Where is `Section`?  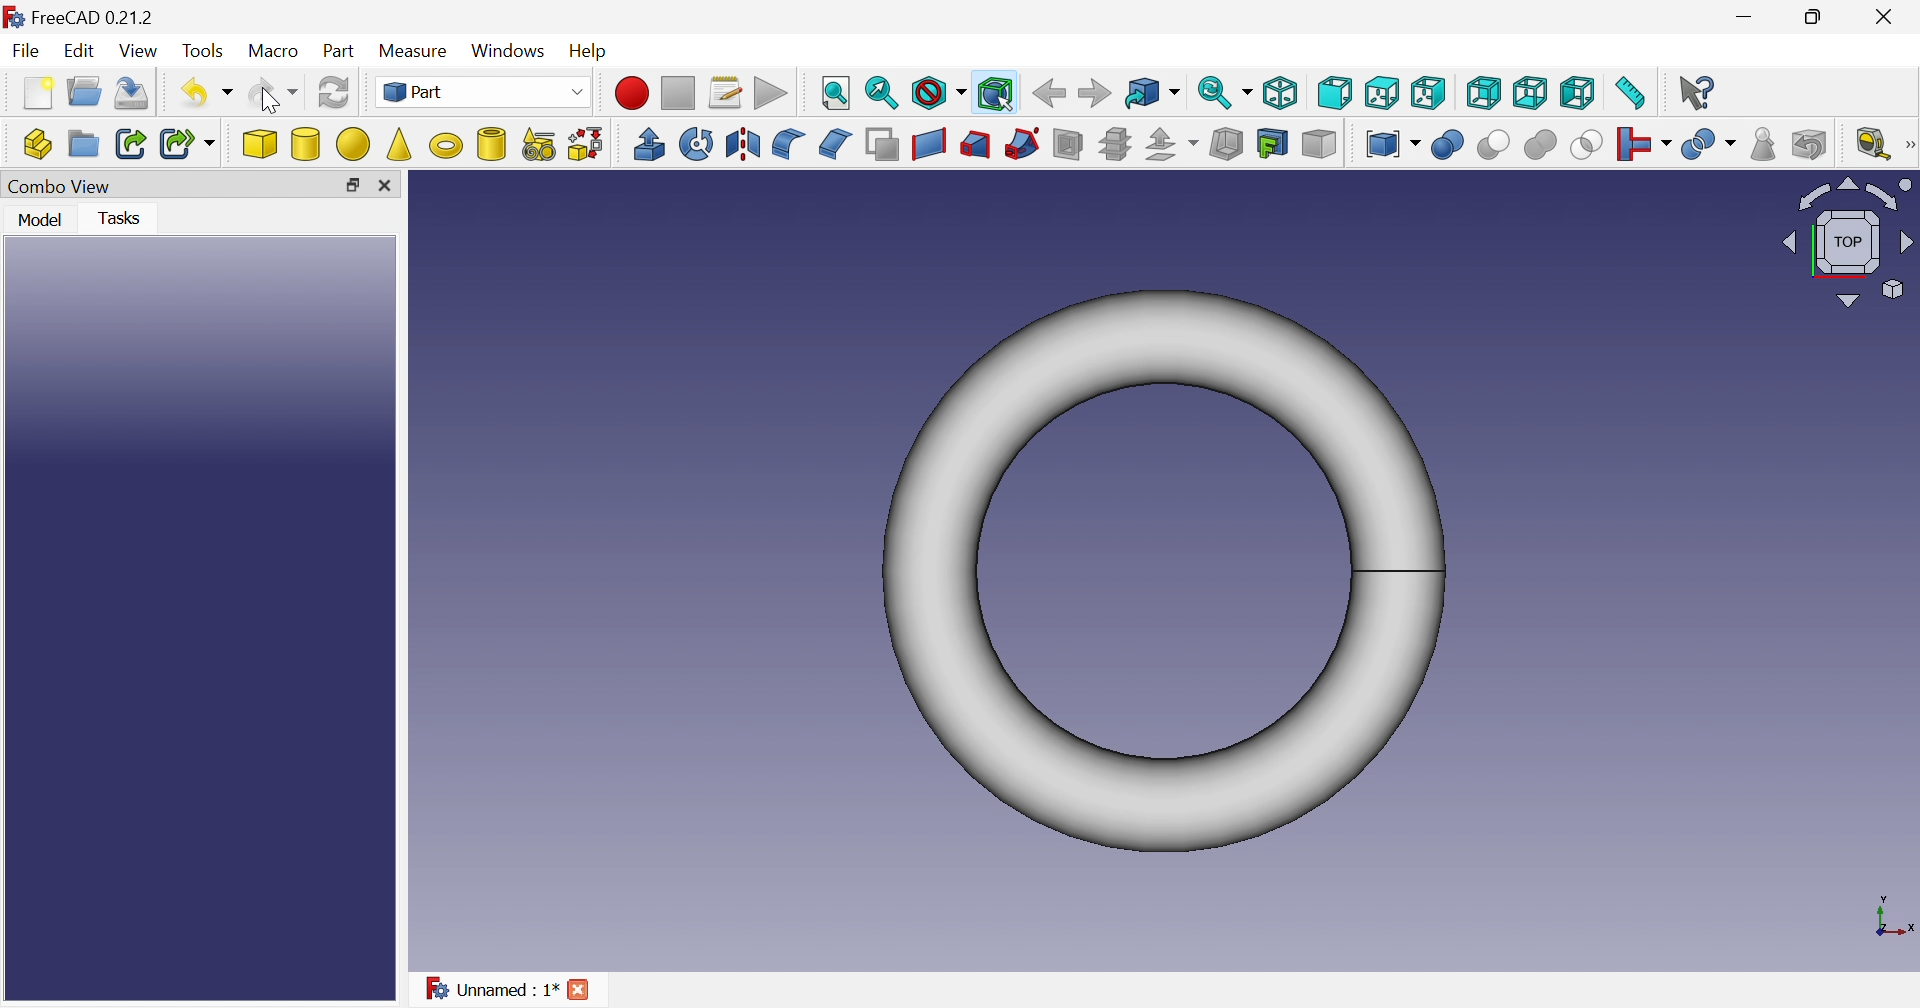
Section is located at coordinates (1068, 145).